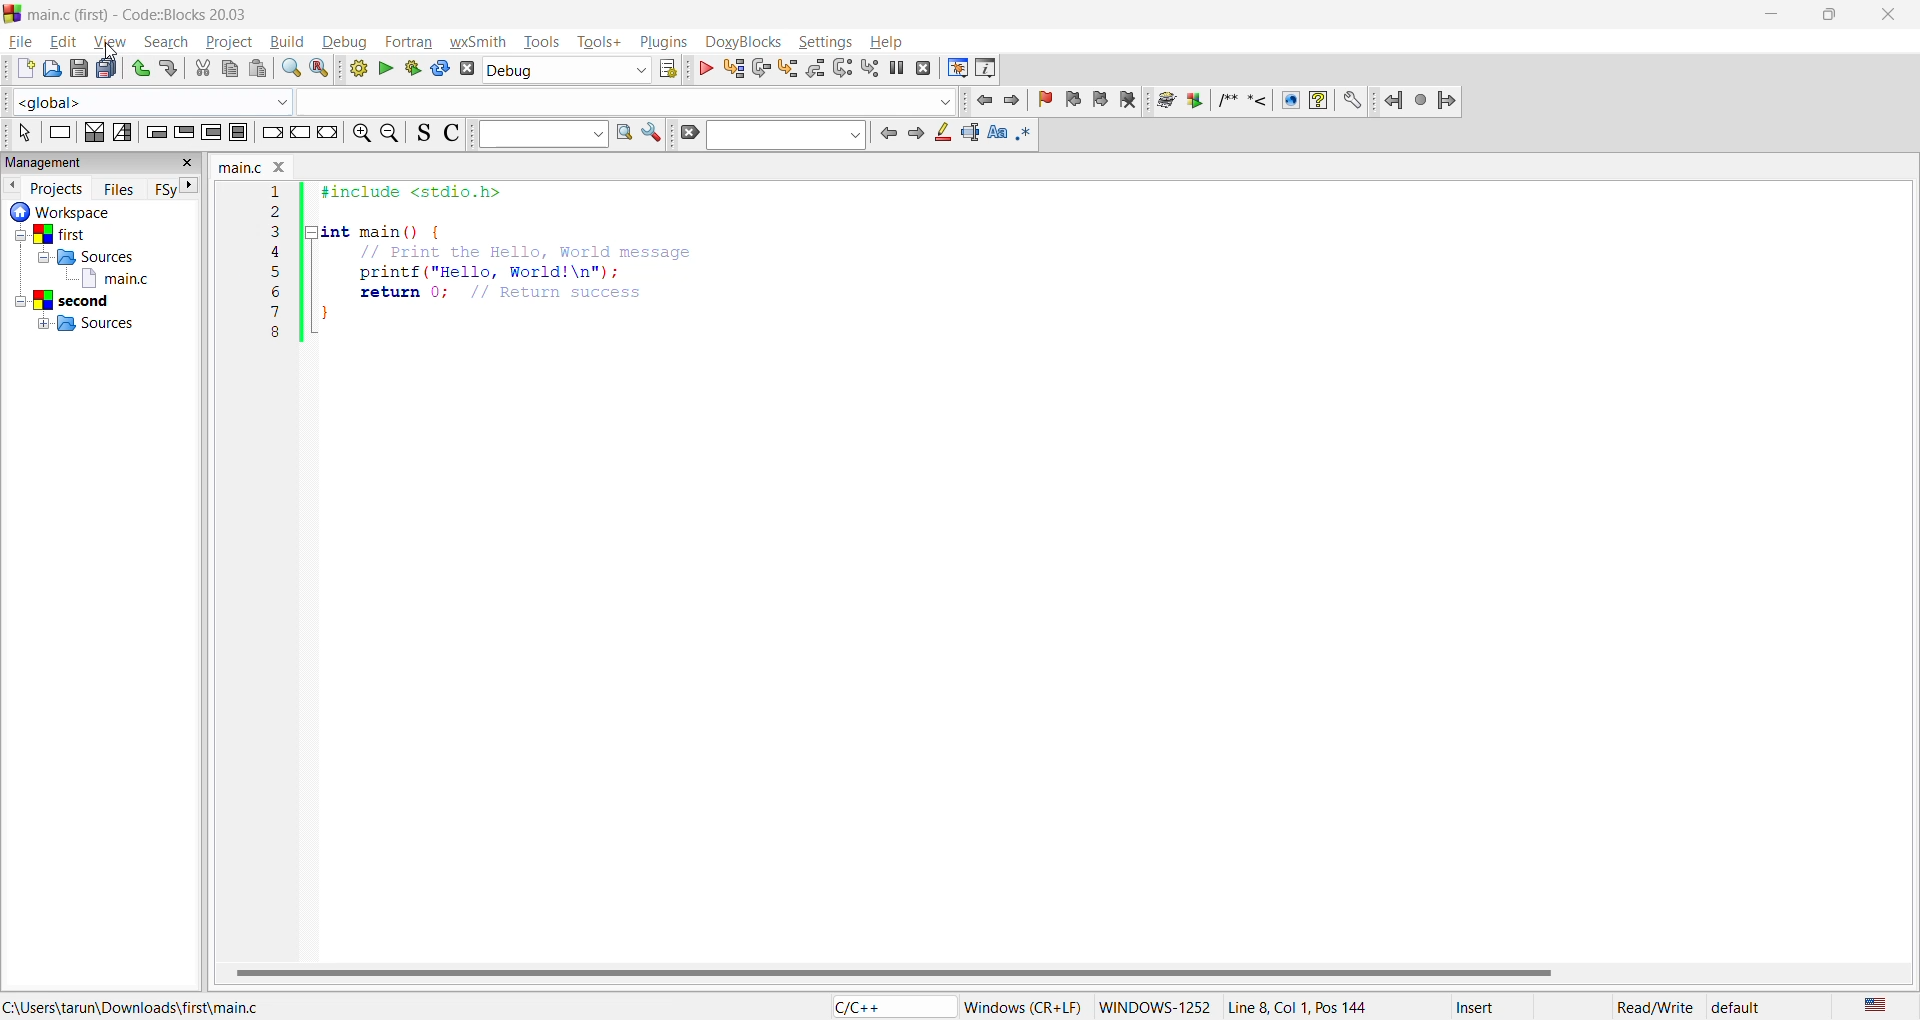 This screenshot has height=1020, width=1920. What do you see at coordinates (970, 136) in the screenshot?
I see `selected text` at bounding box center [970, 136].